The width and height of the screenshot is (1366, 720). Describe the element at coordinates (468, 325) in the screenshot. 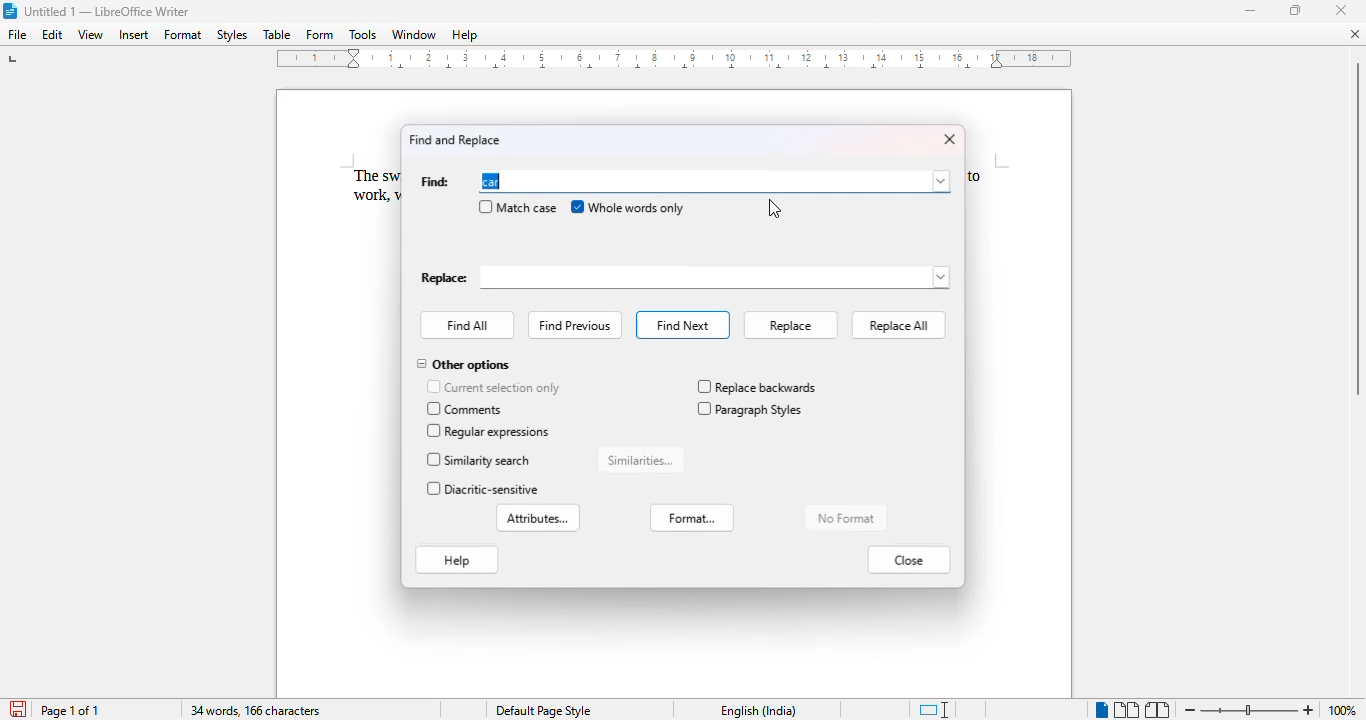

I see `find all` at that location.